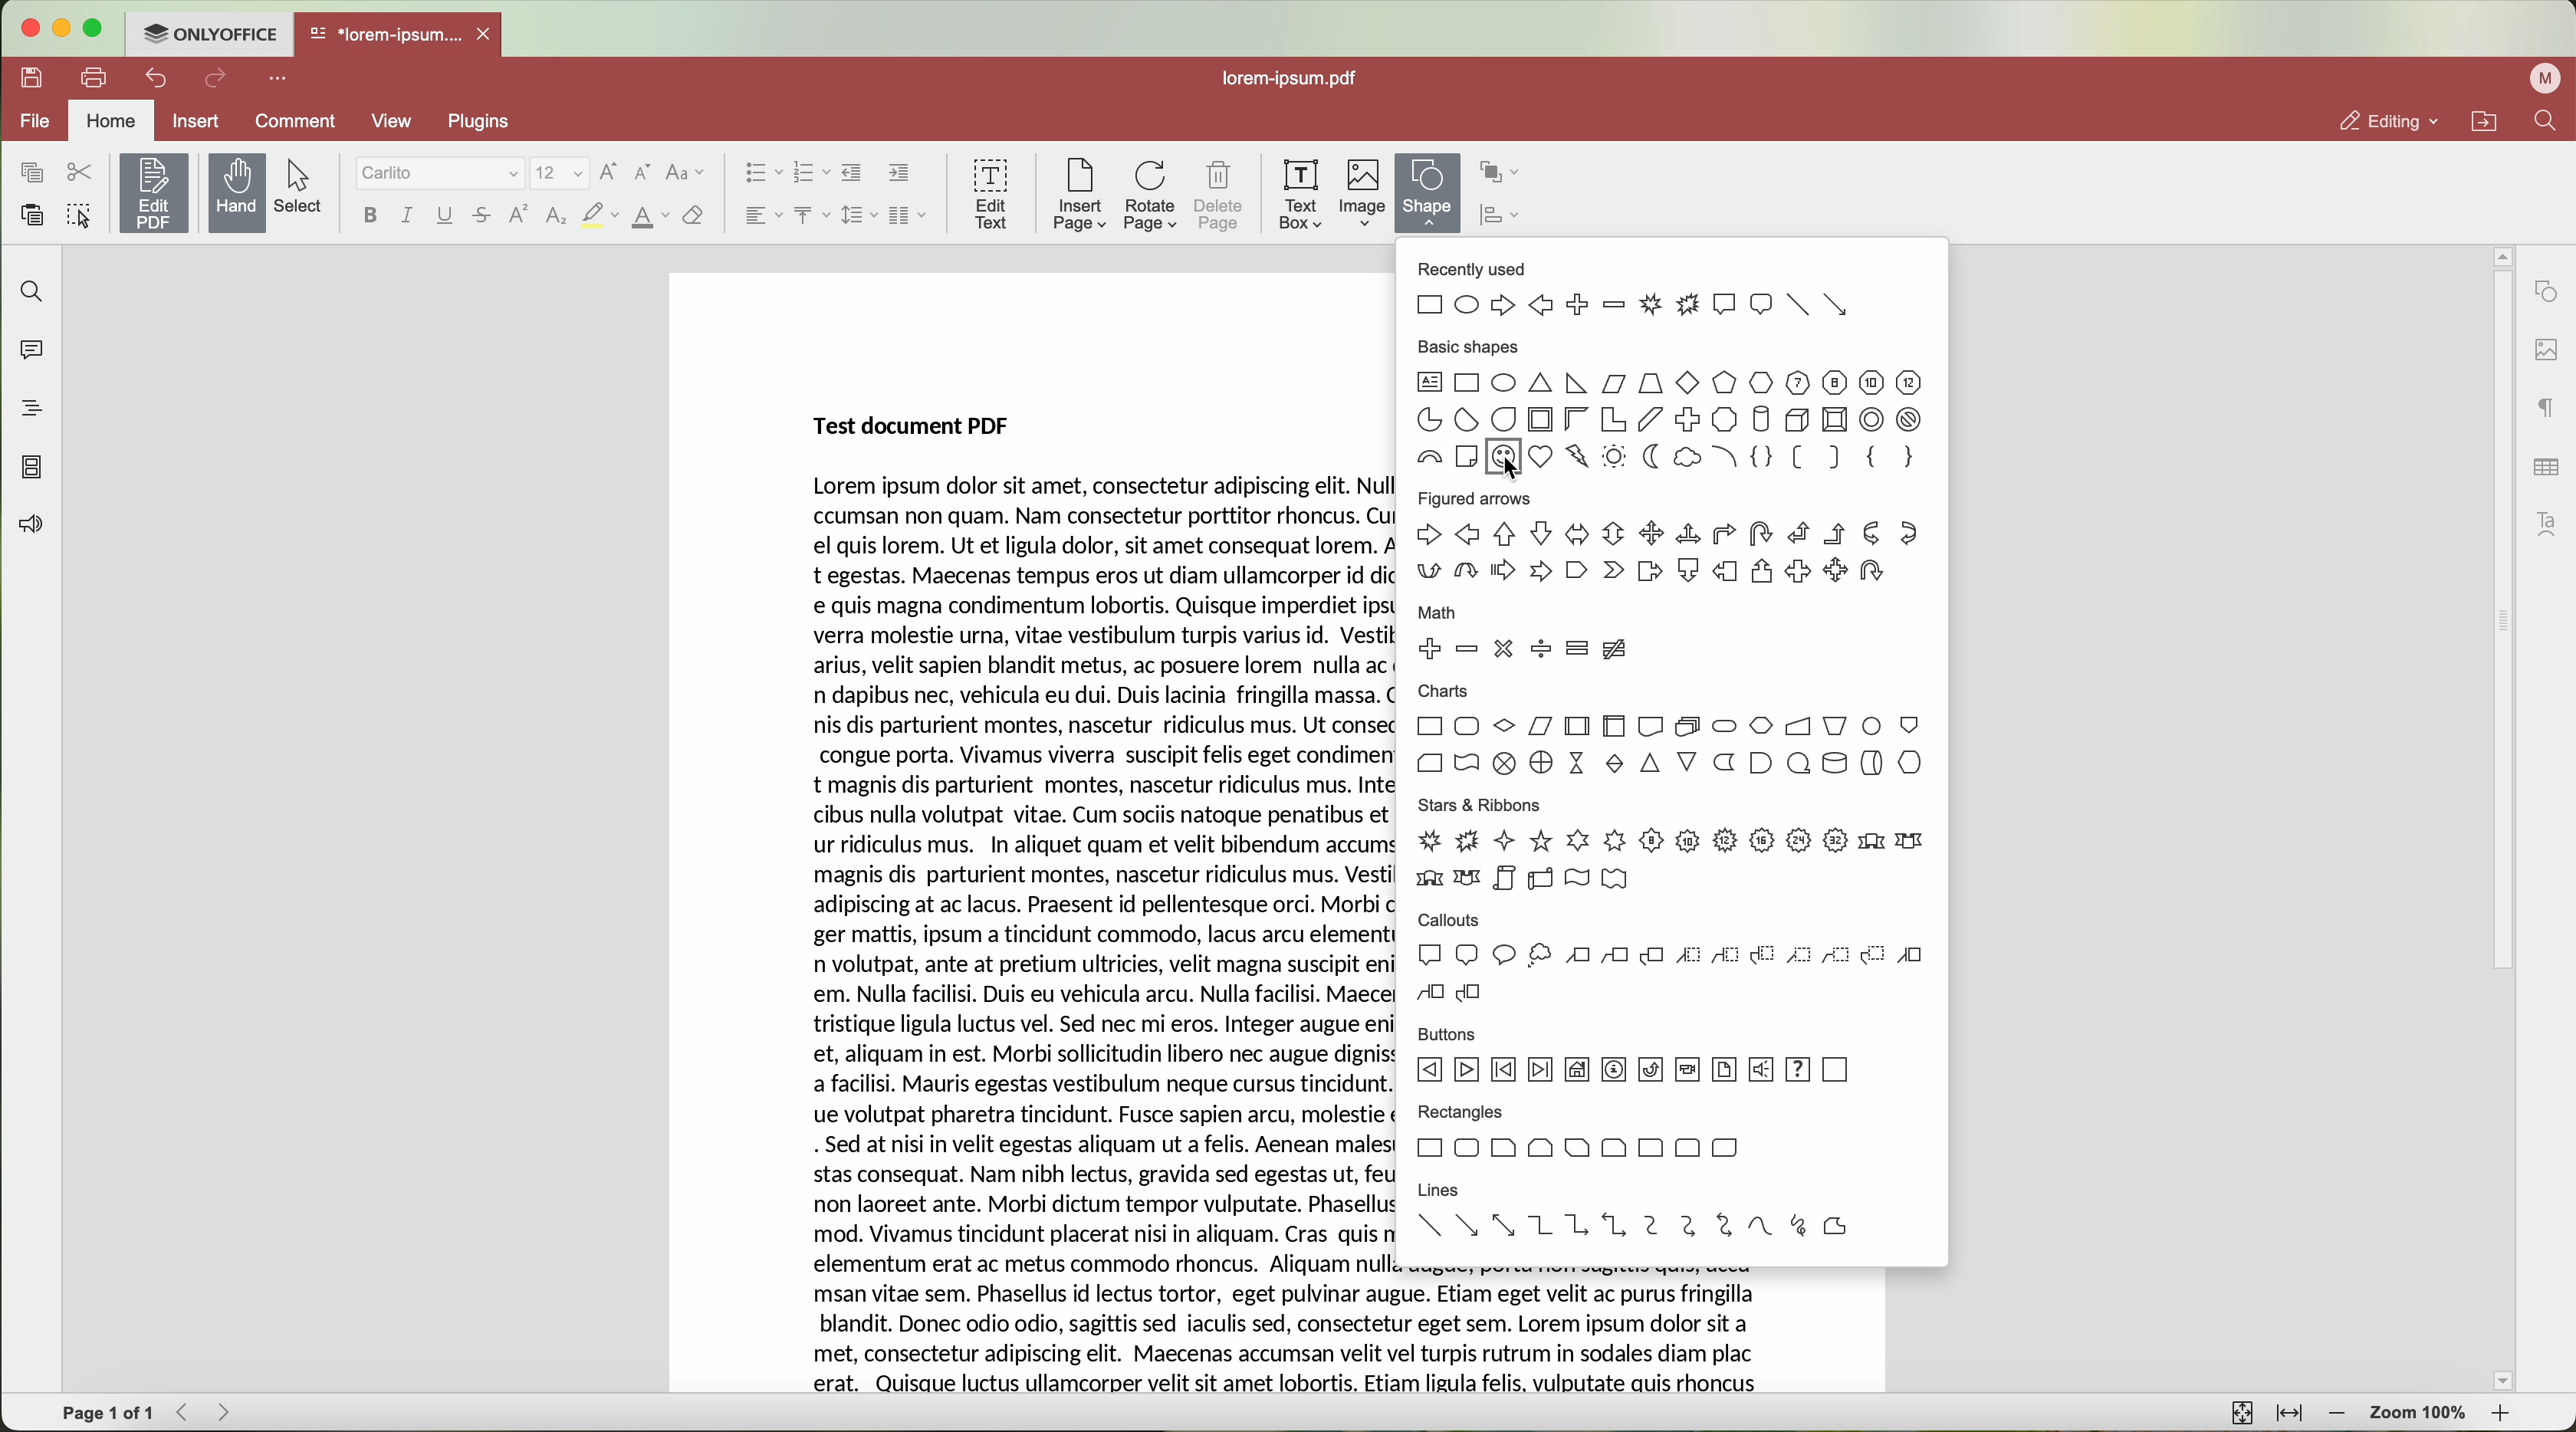 Image resolution: width=2576 pixels, height=1432 pixels. Describe the element at coordinates (405, 214) in the screenshot. I see `italic` at that location.